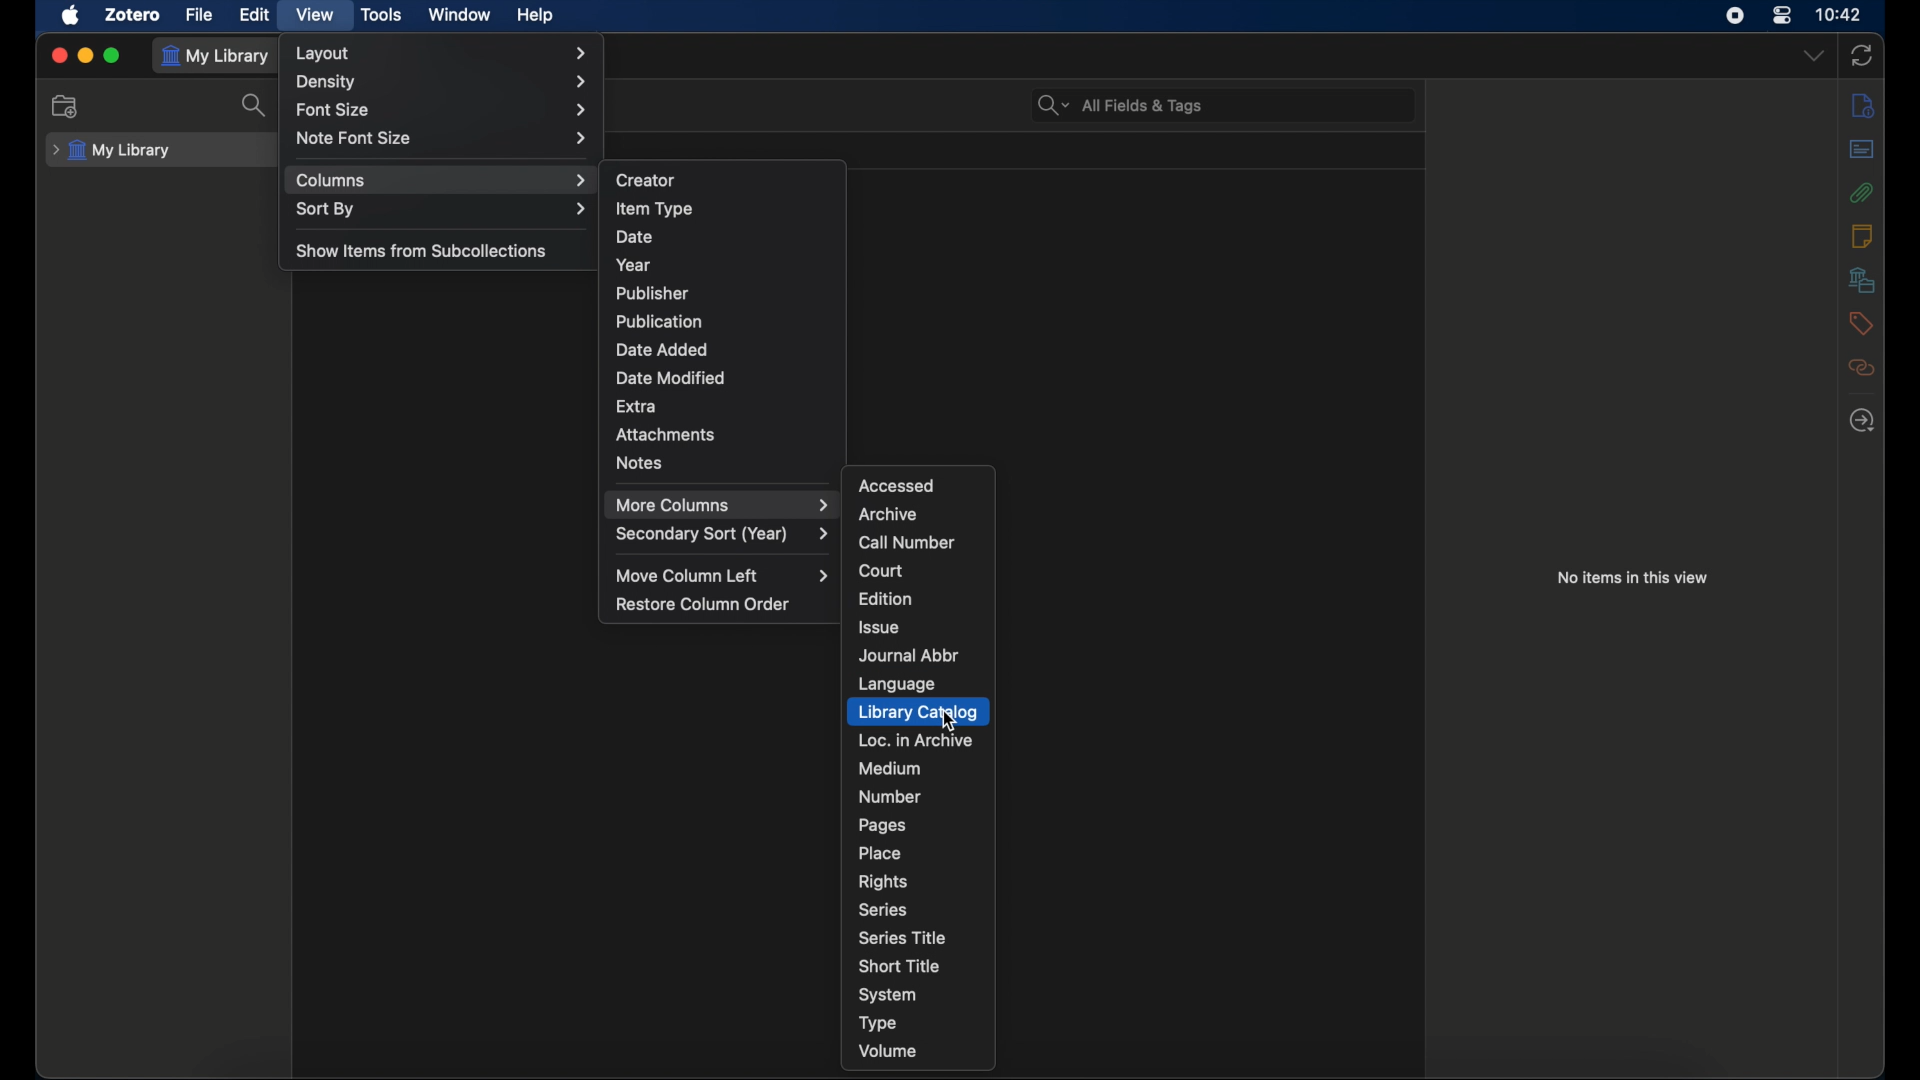 The width and height of the screenshot is (1920, 1080). What do you see at coordinates (458, 14) in the screenshot?
I see `window` at bounding box center [458, 14].